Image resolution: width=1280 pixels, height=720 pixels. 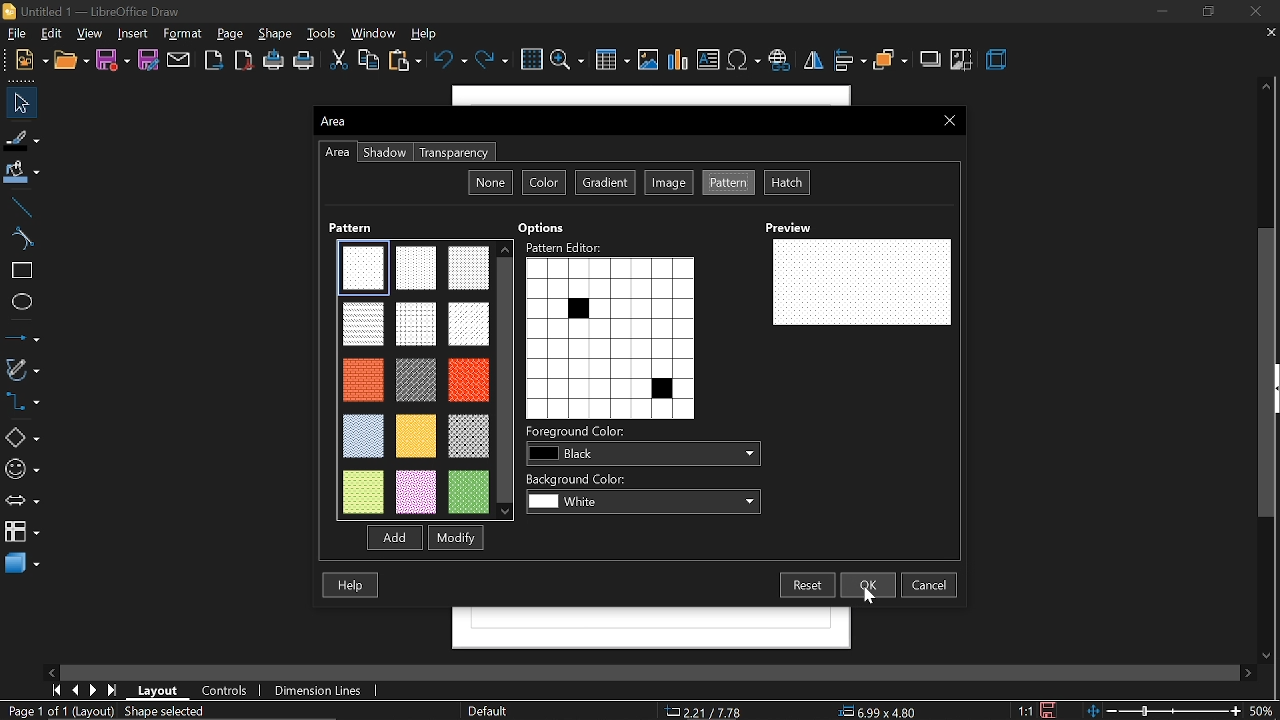 I want to click on New, so click(x=25, y=59).